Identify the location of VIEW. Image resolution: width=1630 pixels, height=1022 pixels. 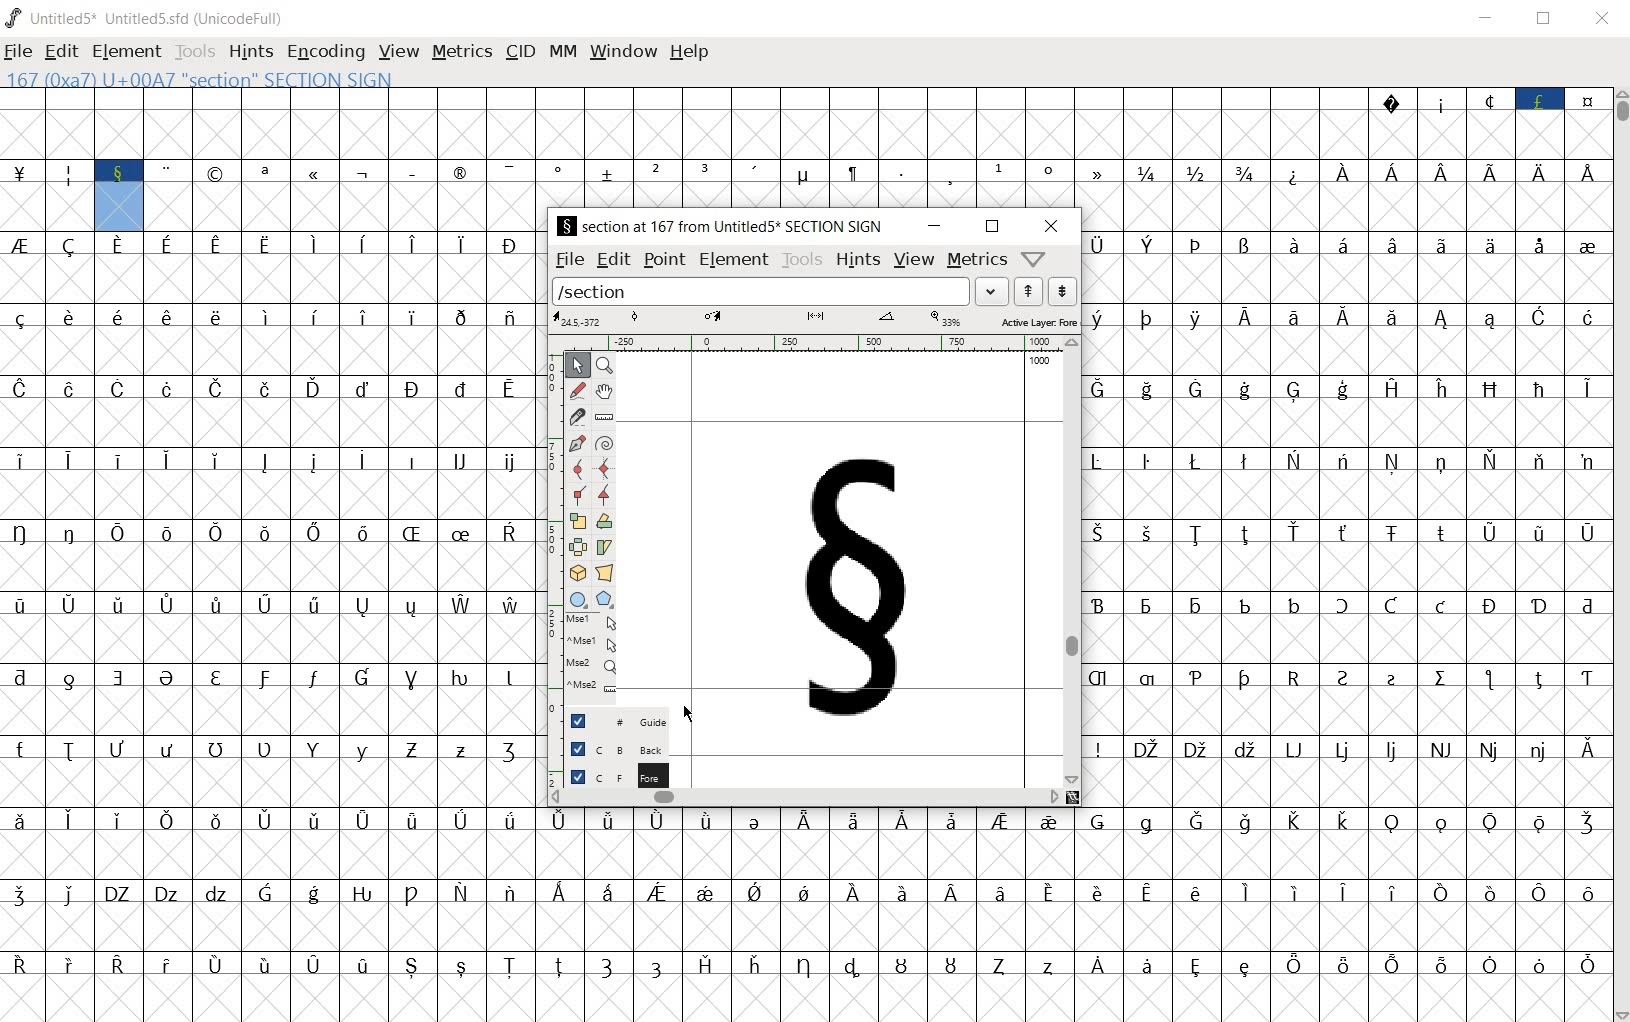
(399, 53).